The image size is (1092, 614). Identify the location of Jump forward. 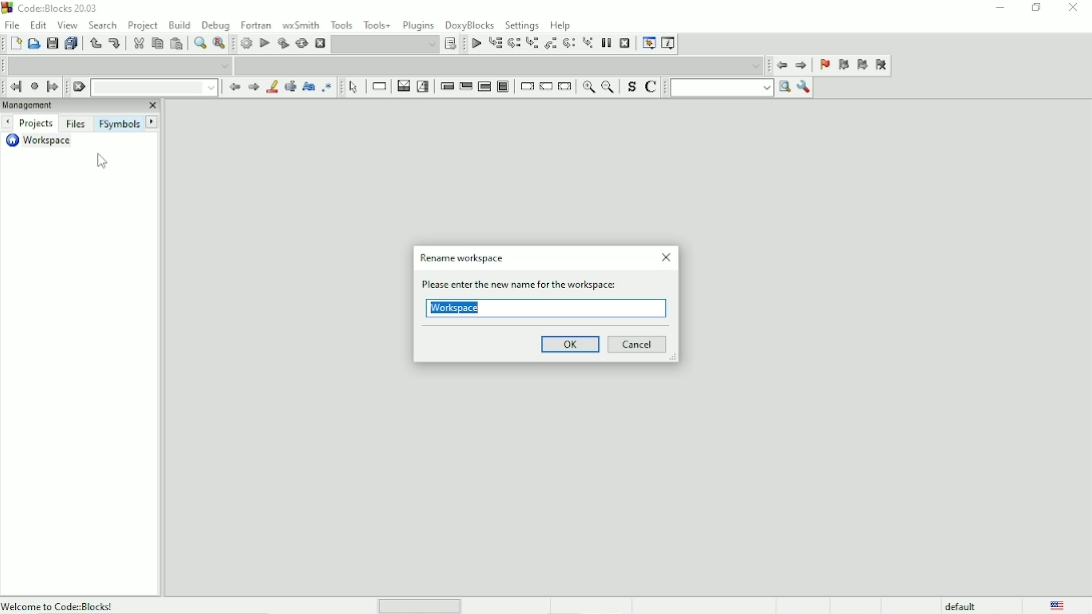
(54, 87).